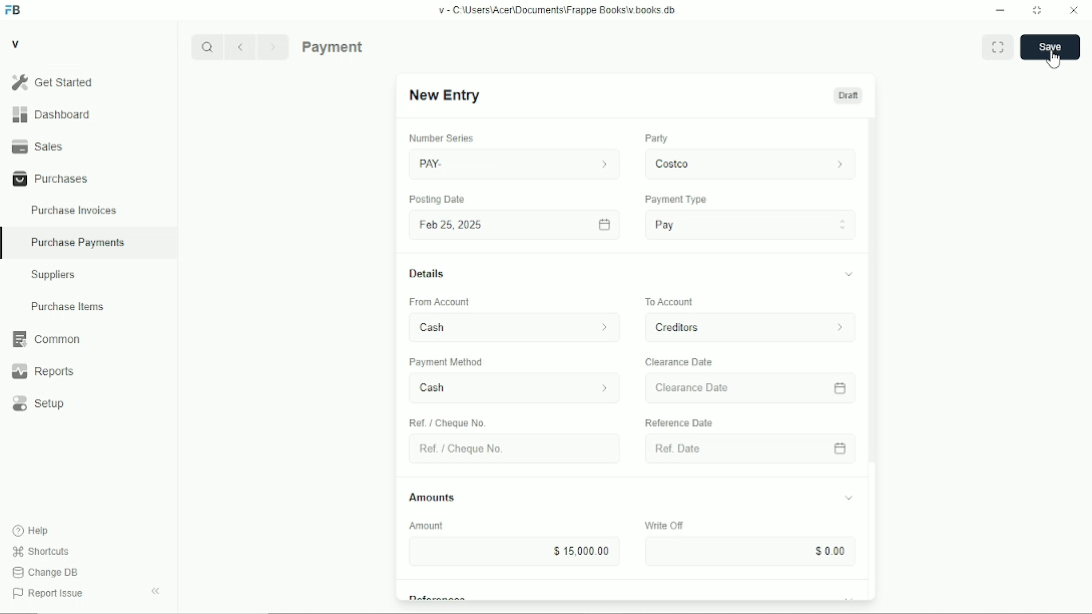  I want to click on calender, so click(843, 386).